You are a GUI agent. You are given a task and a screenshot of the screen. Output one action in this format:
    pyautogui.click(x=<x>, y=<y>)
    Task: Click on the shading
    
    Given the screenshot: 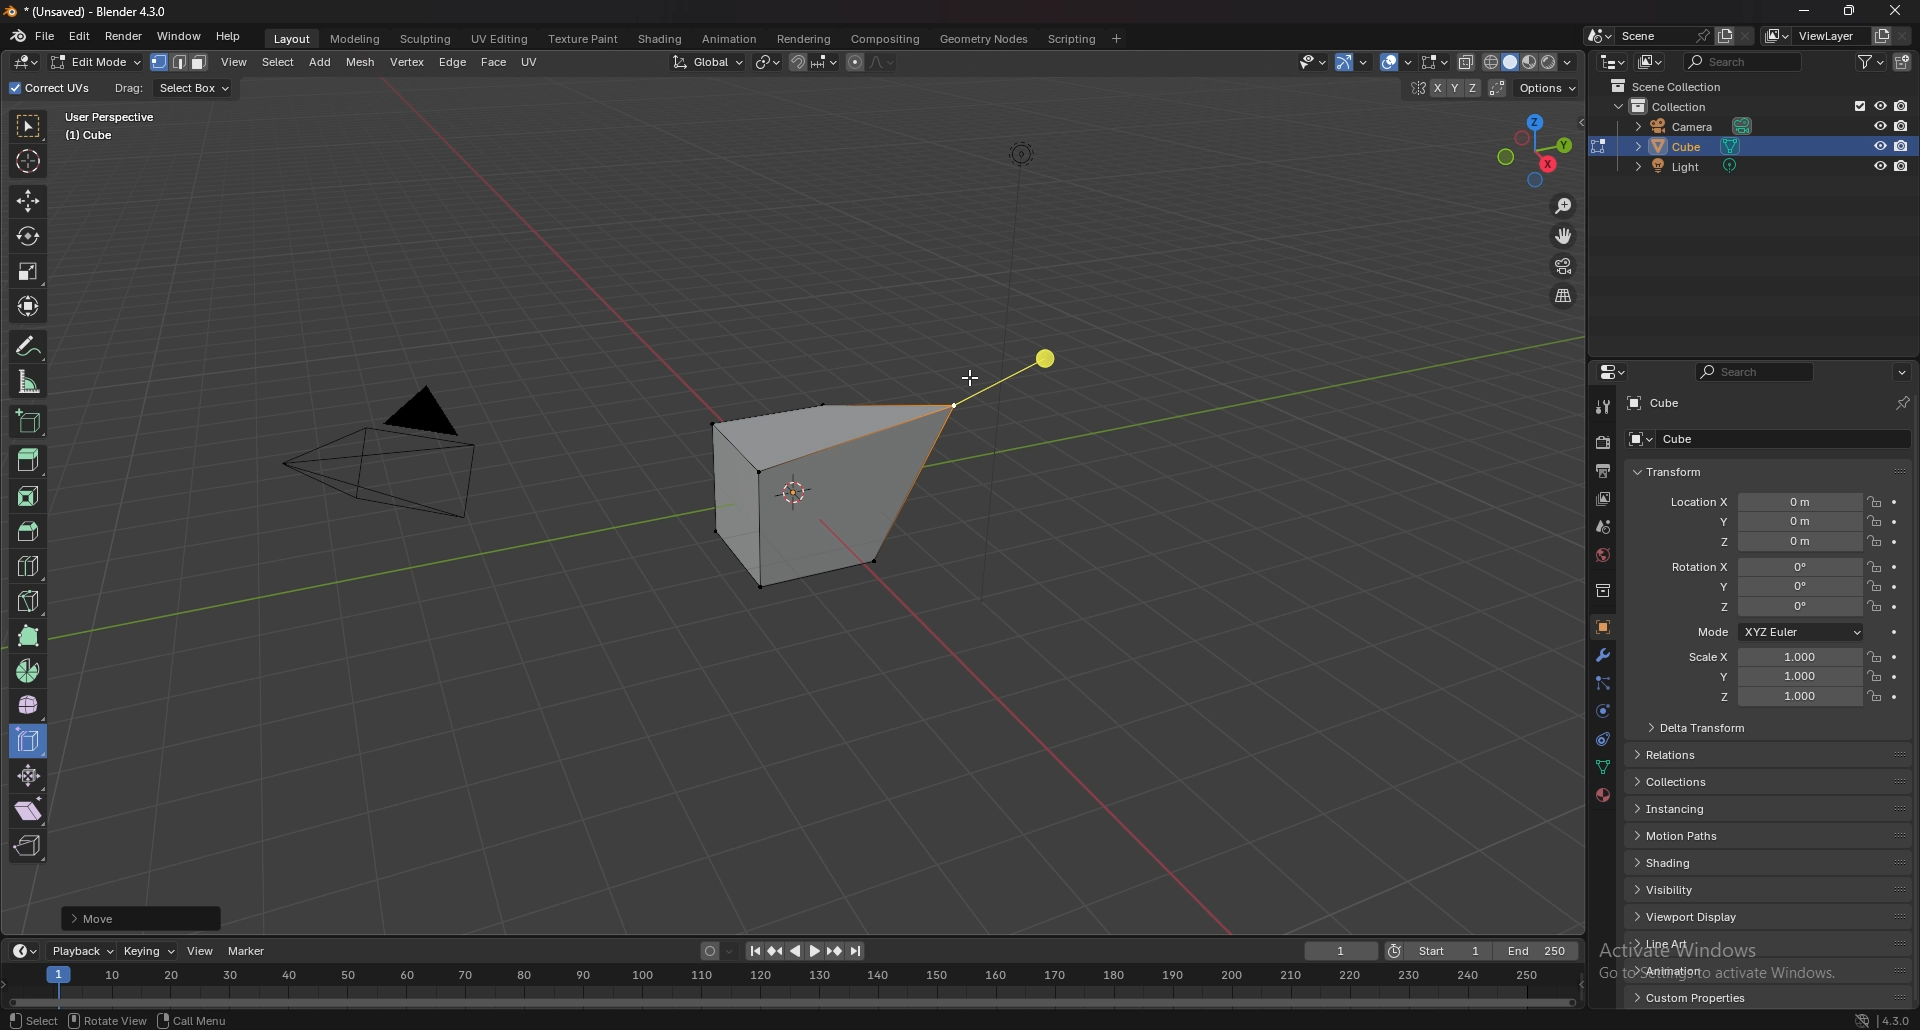 What is the action you would take?
    pyautogui.click(x=1680, y=863)
    